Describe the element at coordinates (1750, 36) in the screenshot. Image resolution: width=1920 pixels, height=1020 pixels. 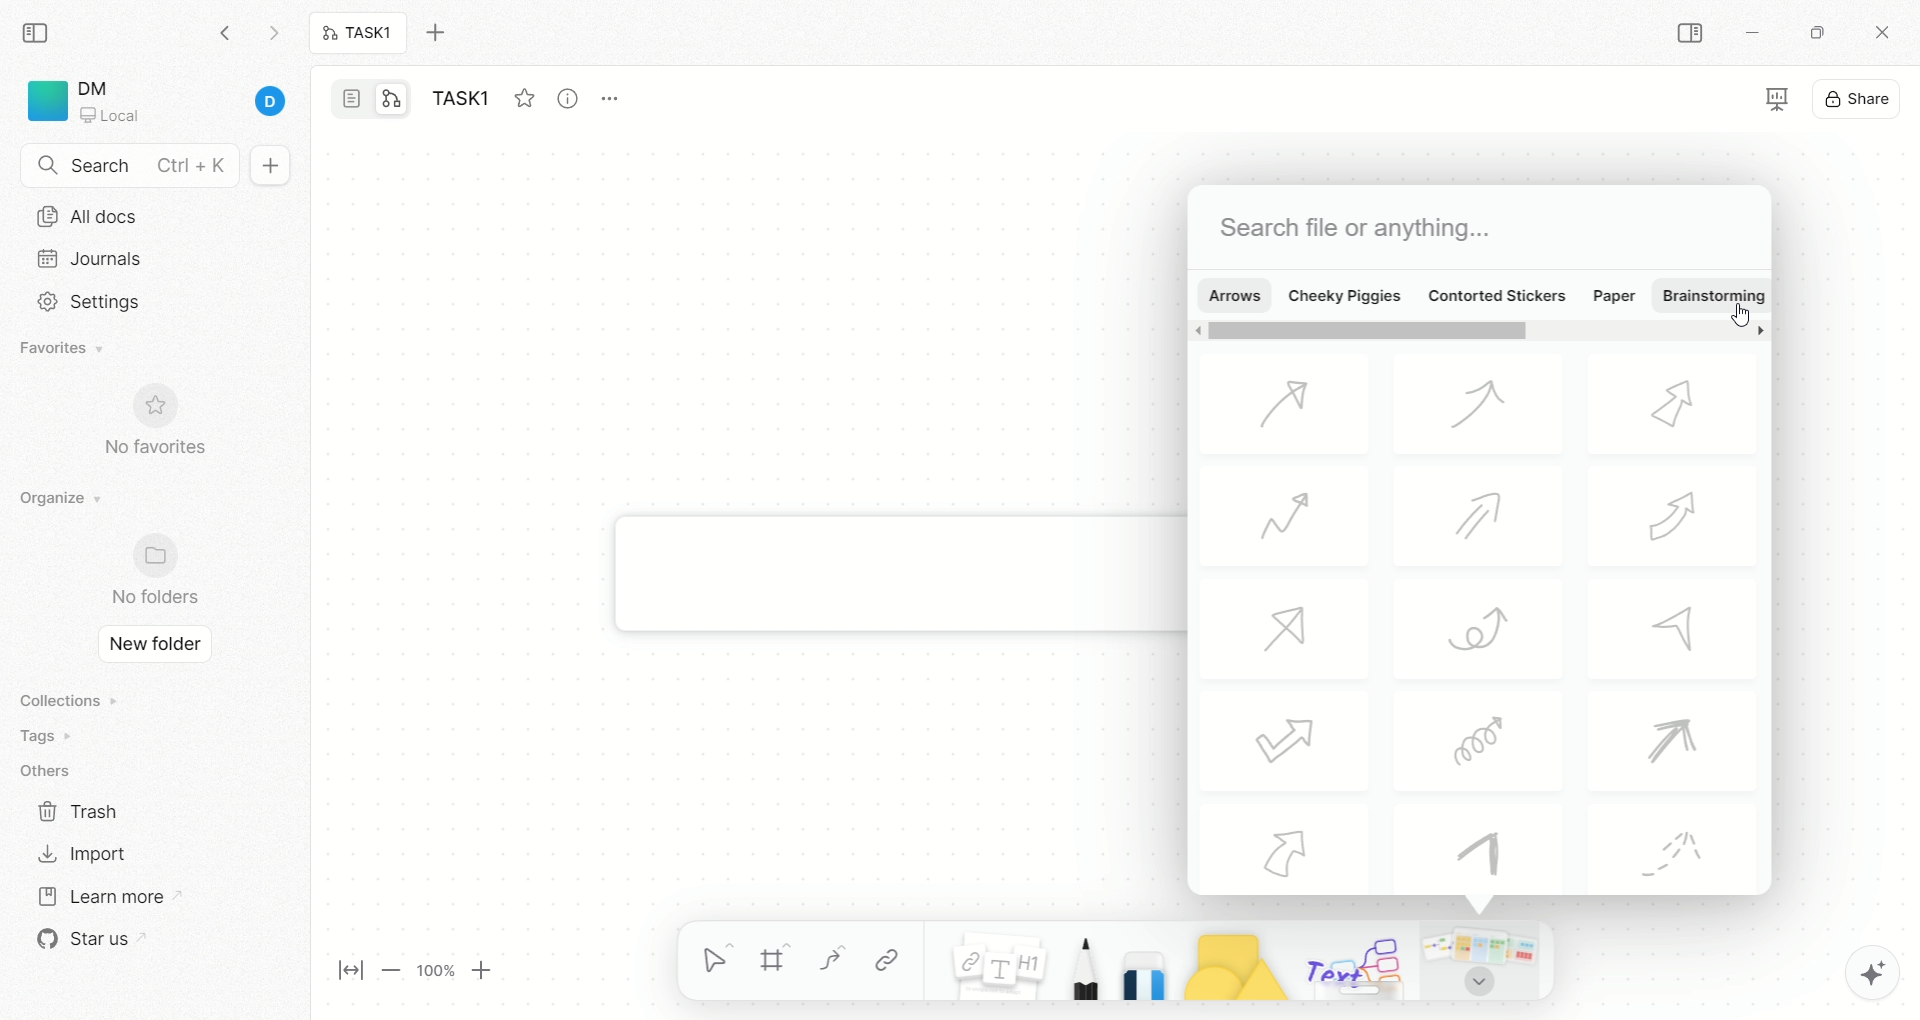
I see `minimize` at that location.